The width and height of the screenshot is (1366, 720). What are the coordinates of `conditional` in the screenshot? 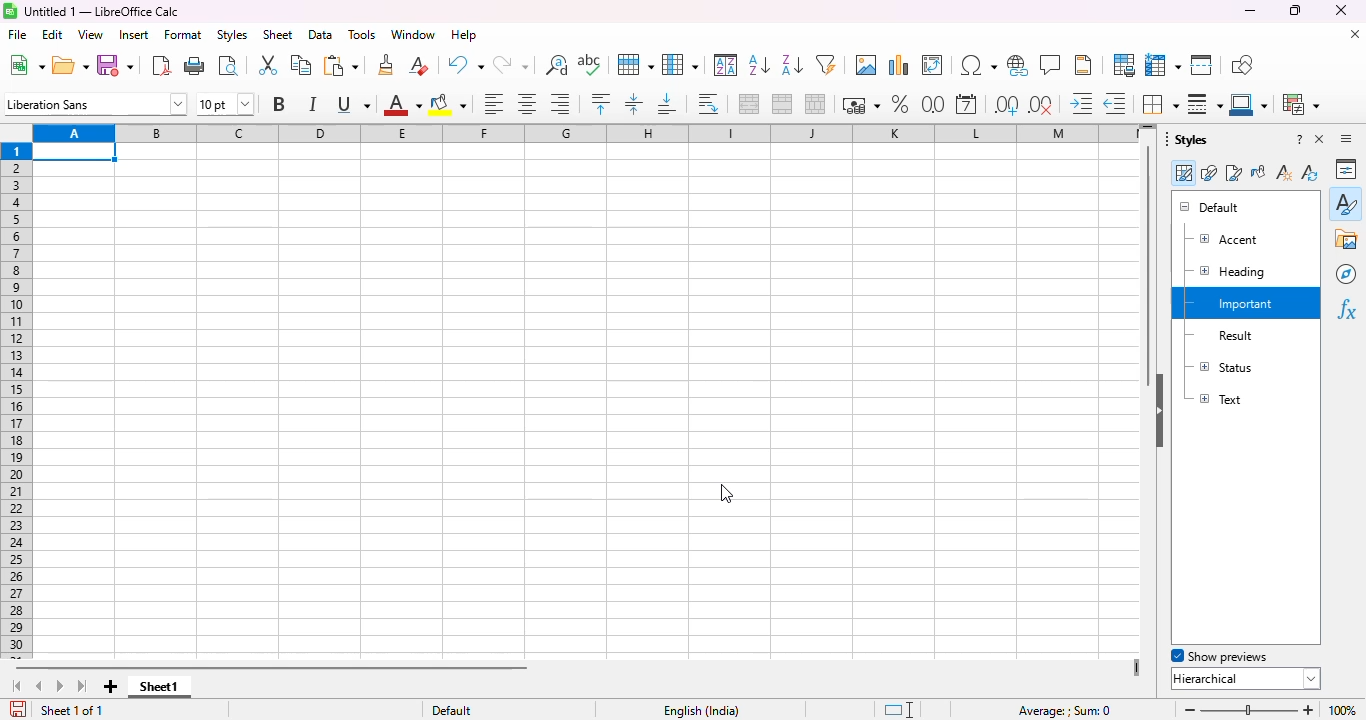 It's located at (1302, 104).